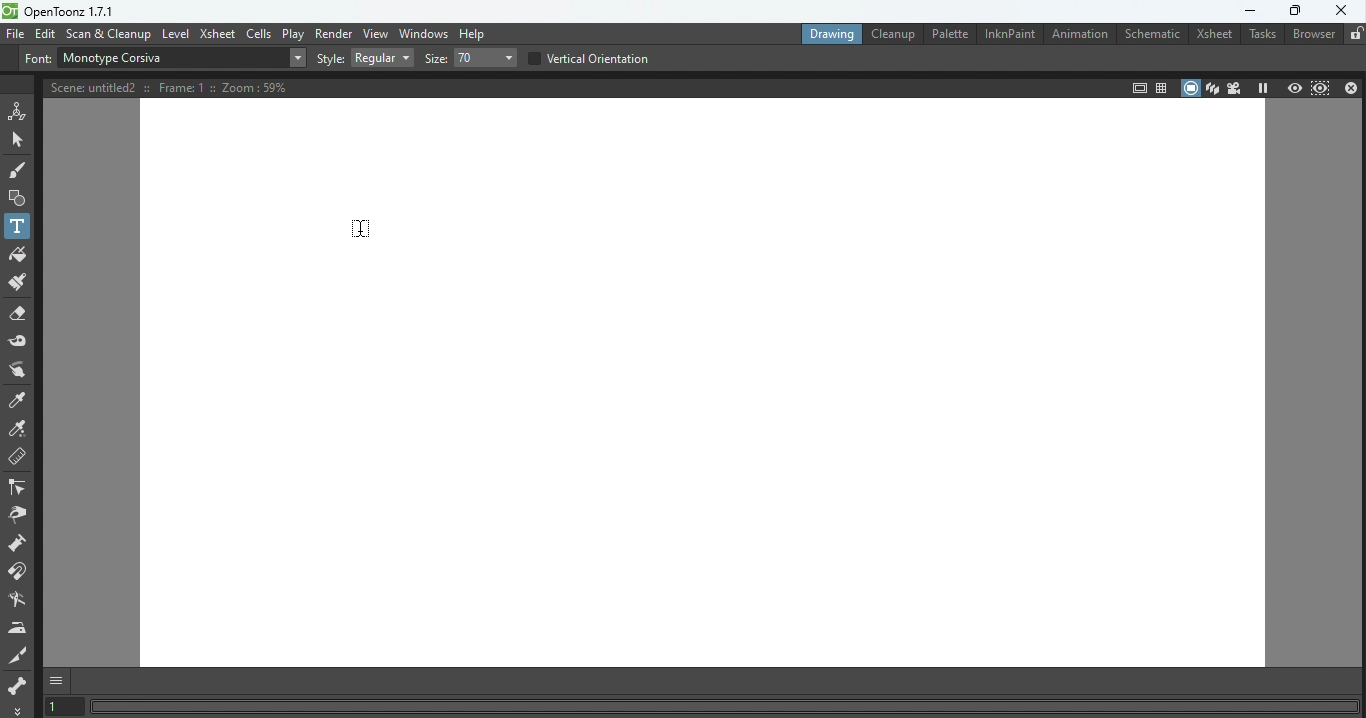 The width and height of the screenshot is (1366, 718). I want to click on Geometric tool, so click(17, 198).